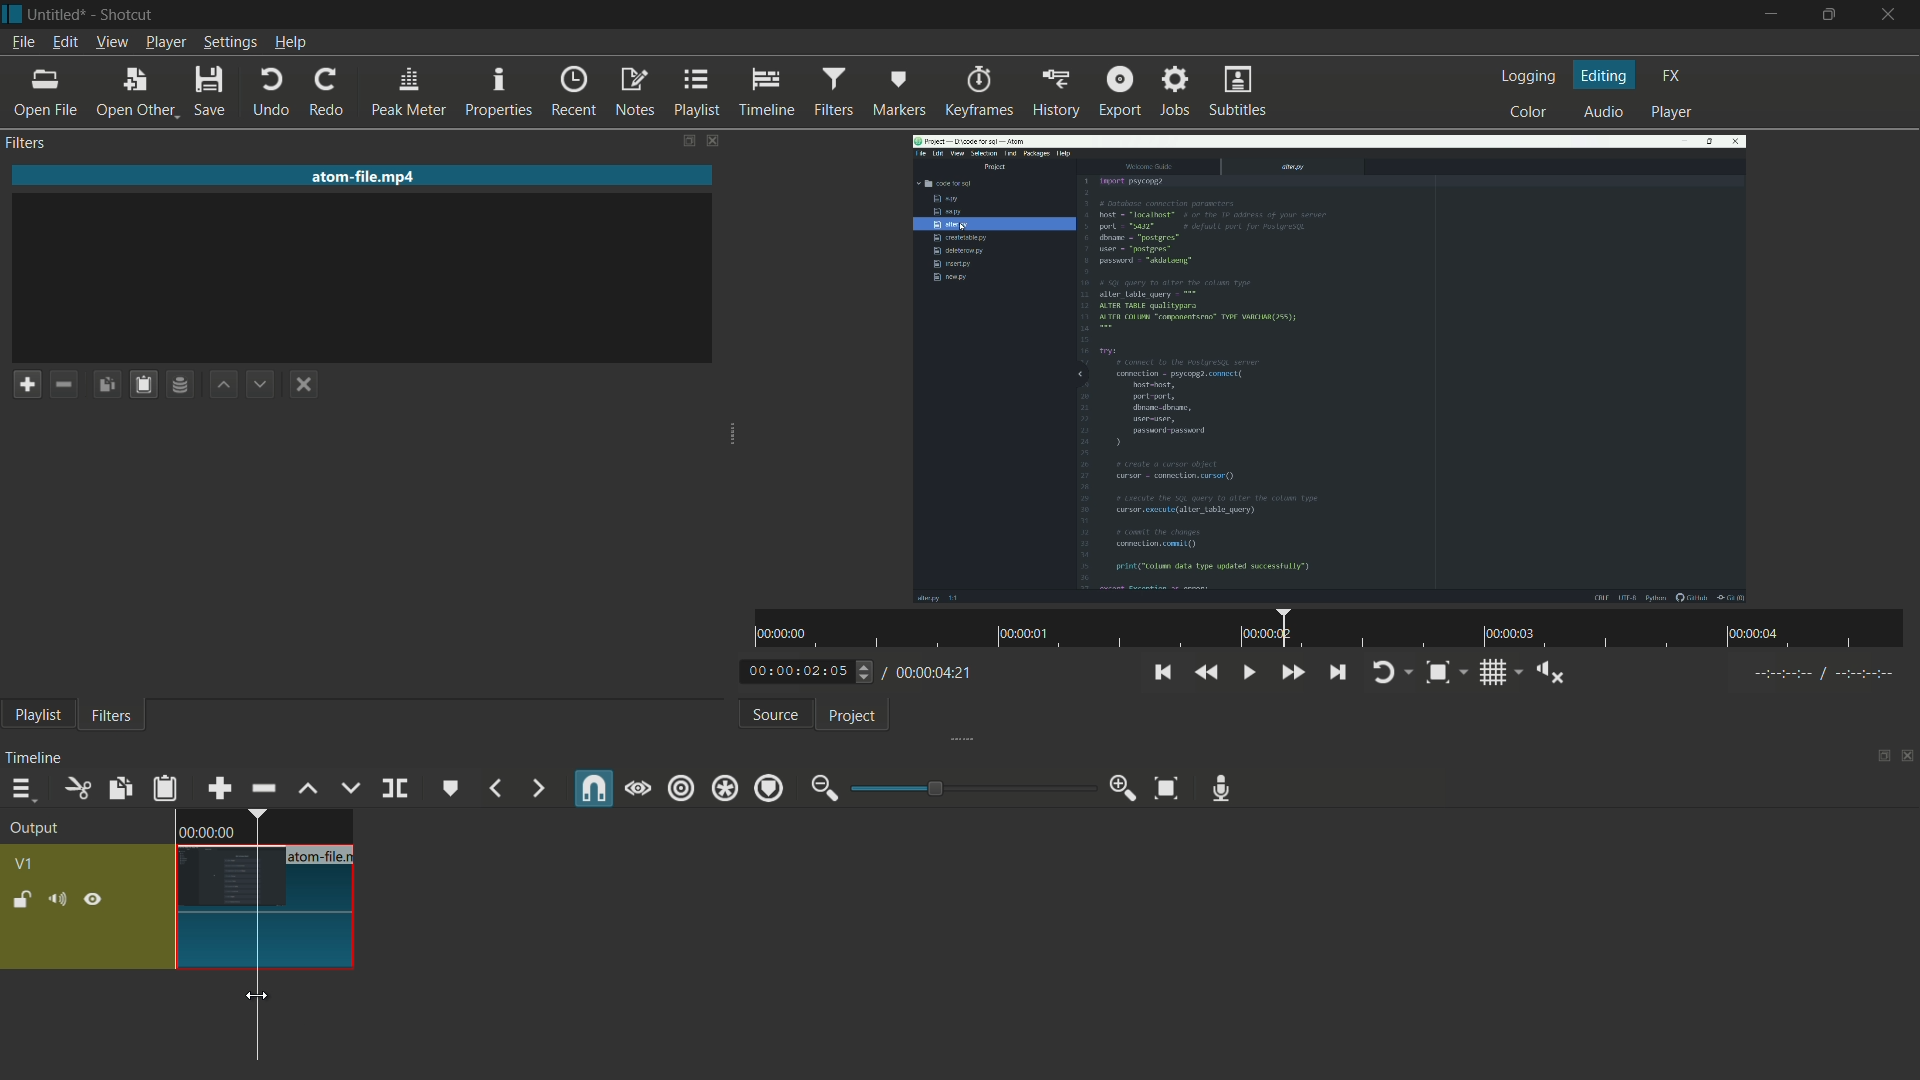 The height and width of the screenshot is (1080, 1920). Describe the element at coordinates (1220, 788) in the screenshot. I see `record audio` at that location.